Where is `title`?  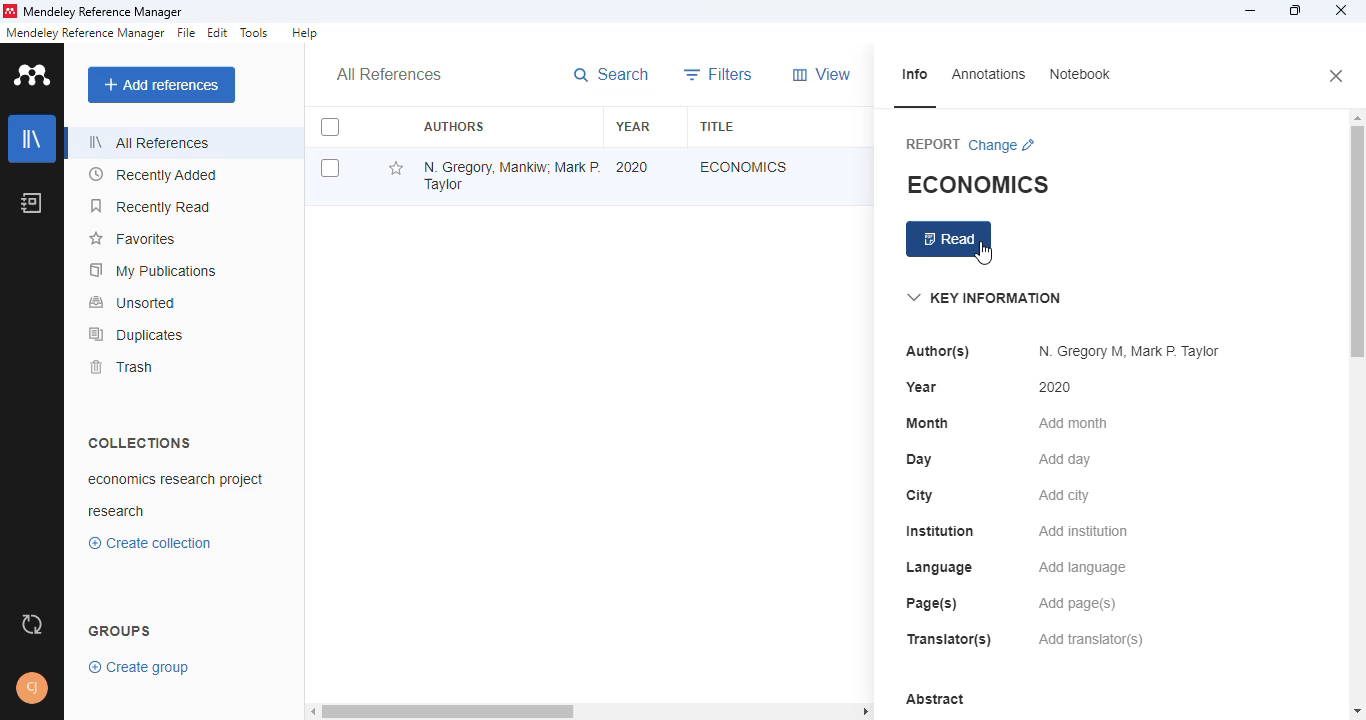 title is located at coordinates (717, 126).